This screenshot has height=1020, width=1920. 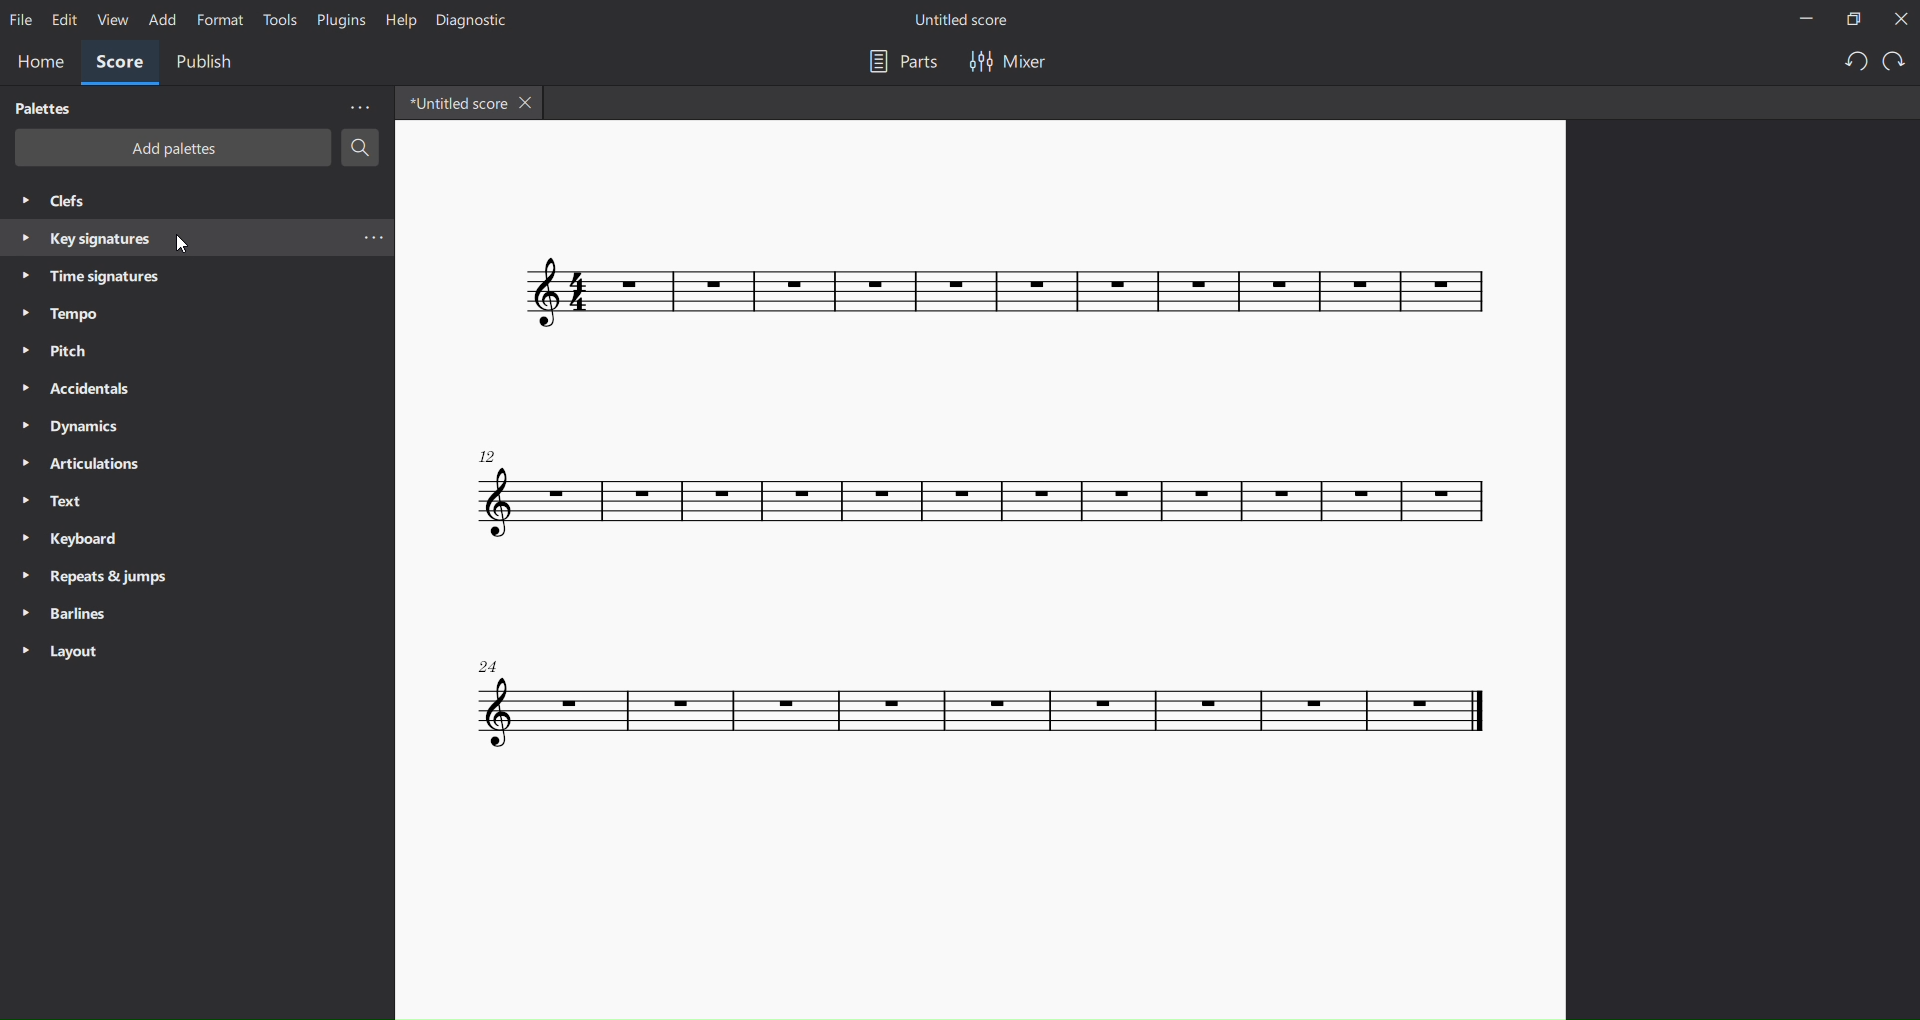 What do you see at coordinates (1804, 17) in the screenshot?
I see `minimize` at bounding box center [1804, 17].